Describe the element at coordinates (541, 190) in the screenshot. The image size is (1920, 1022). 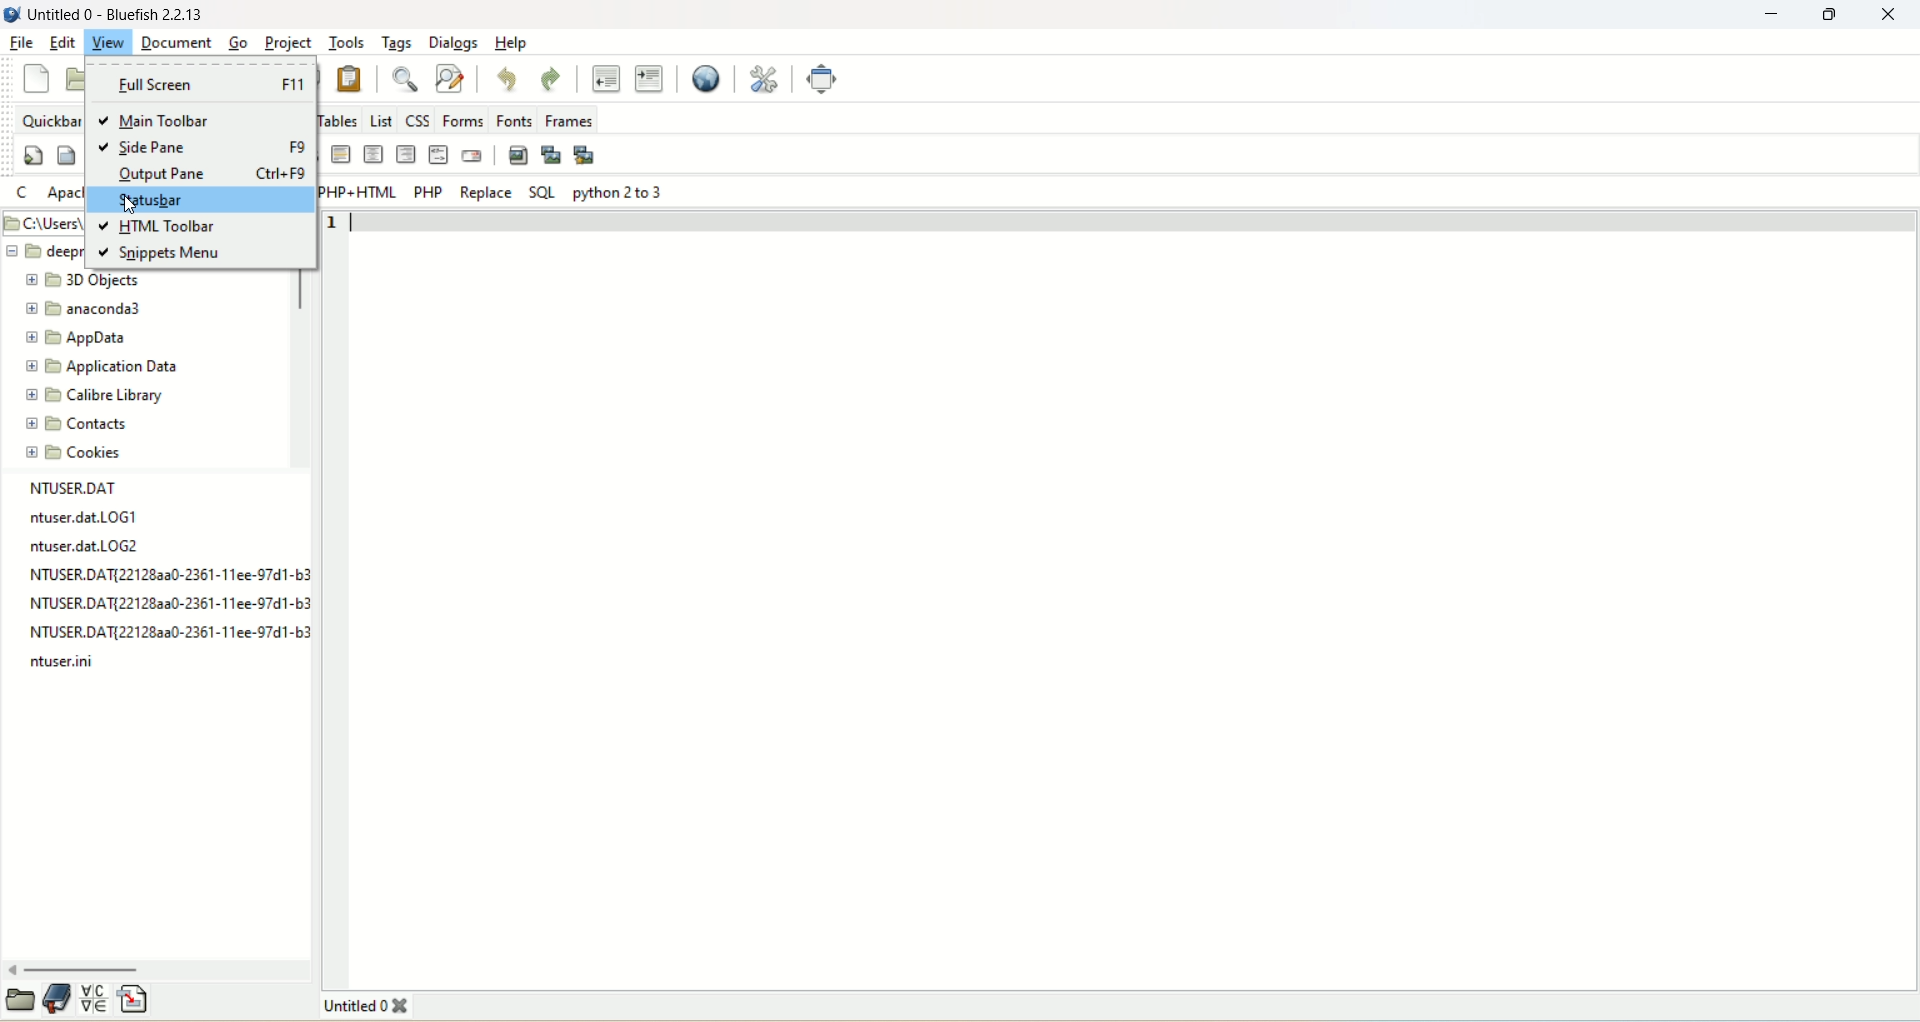
I see `SQL` at that location.